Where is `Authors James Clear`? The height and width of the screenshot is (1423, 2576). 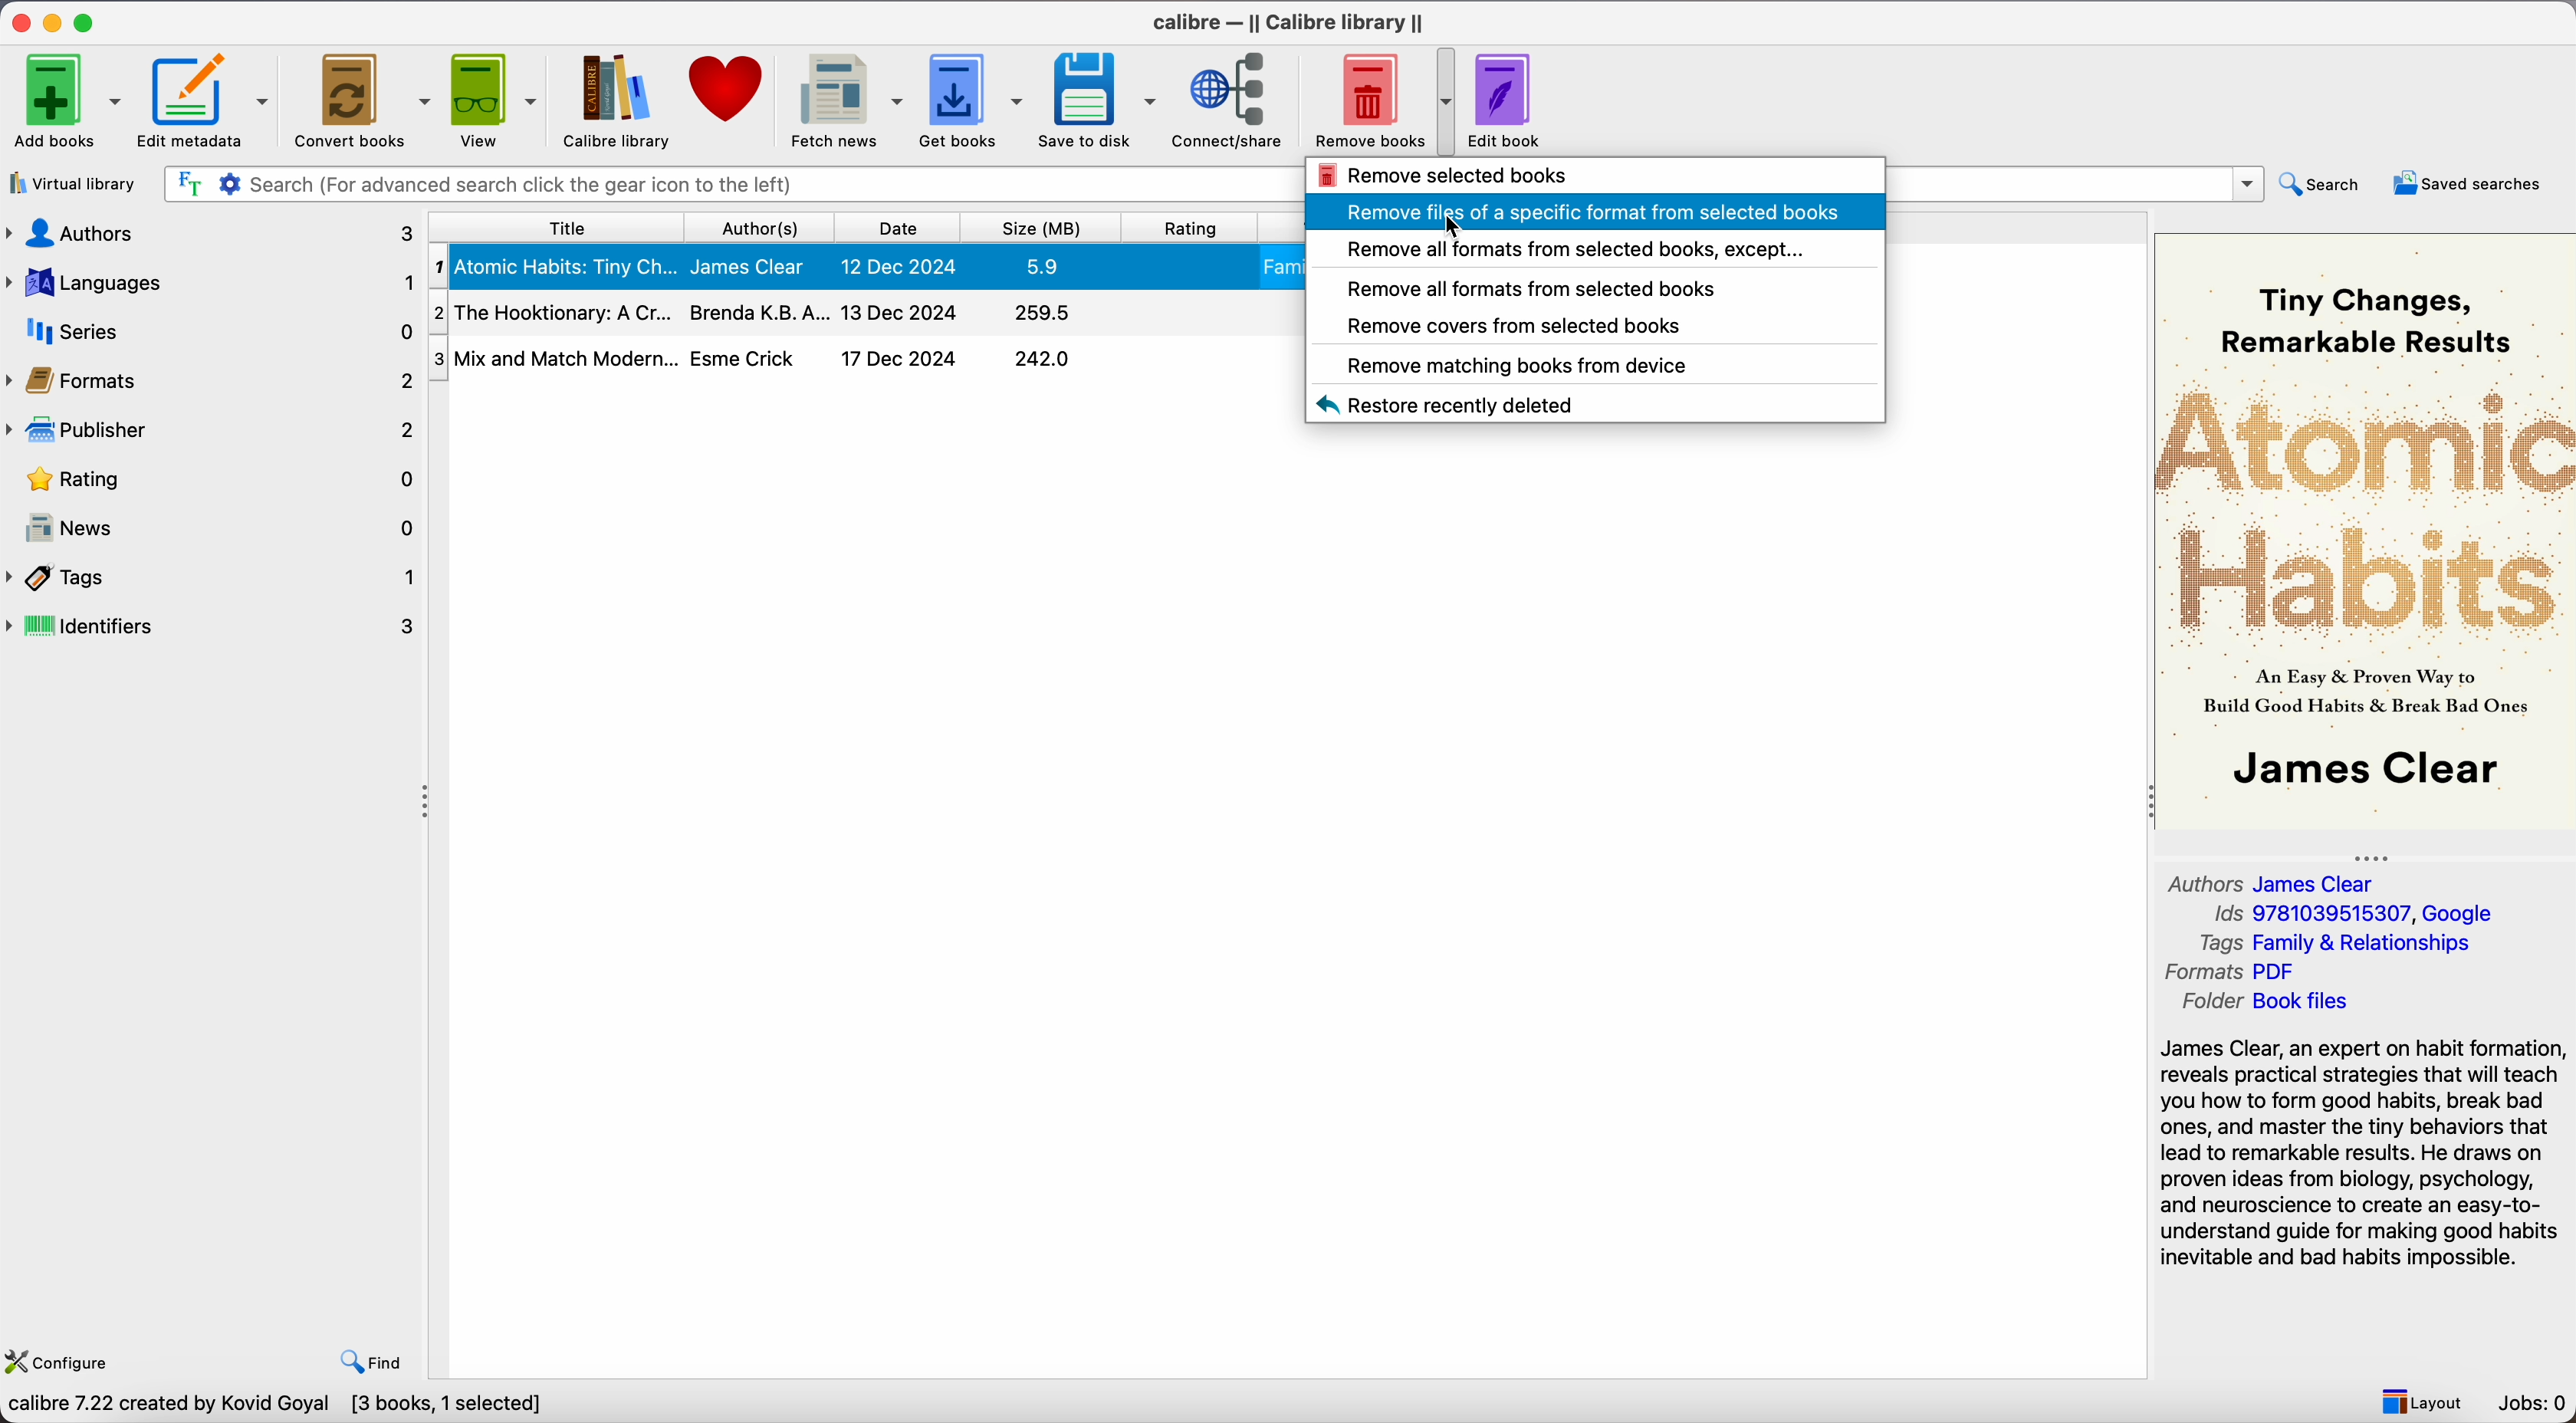 Authors James Clear is located at coordinates (2260, 881).